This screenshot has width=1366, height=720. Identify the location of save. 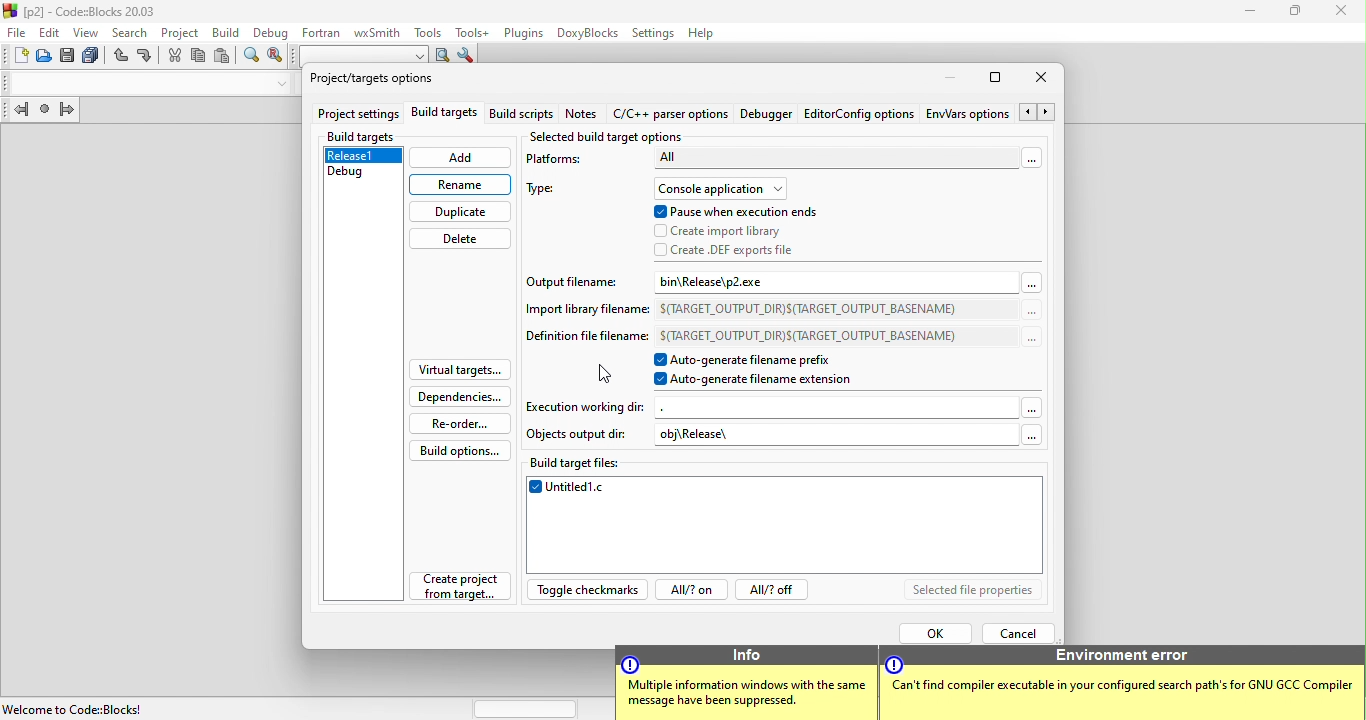
(69, 57).